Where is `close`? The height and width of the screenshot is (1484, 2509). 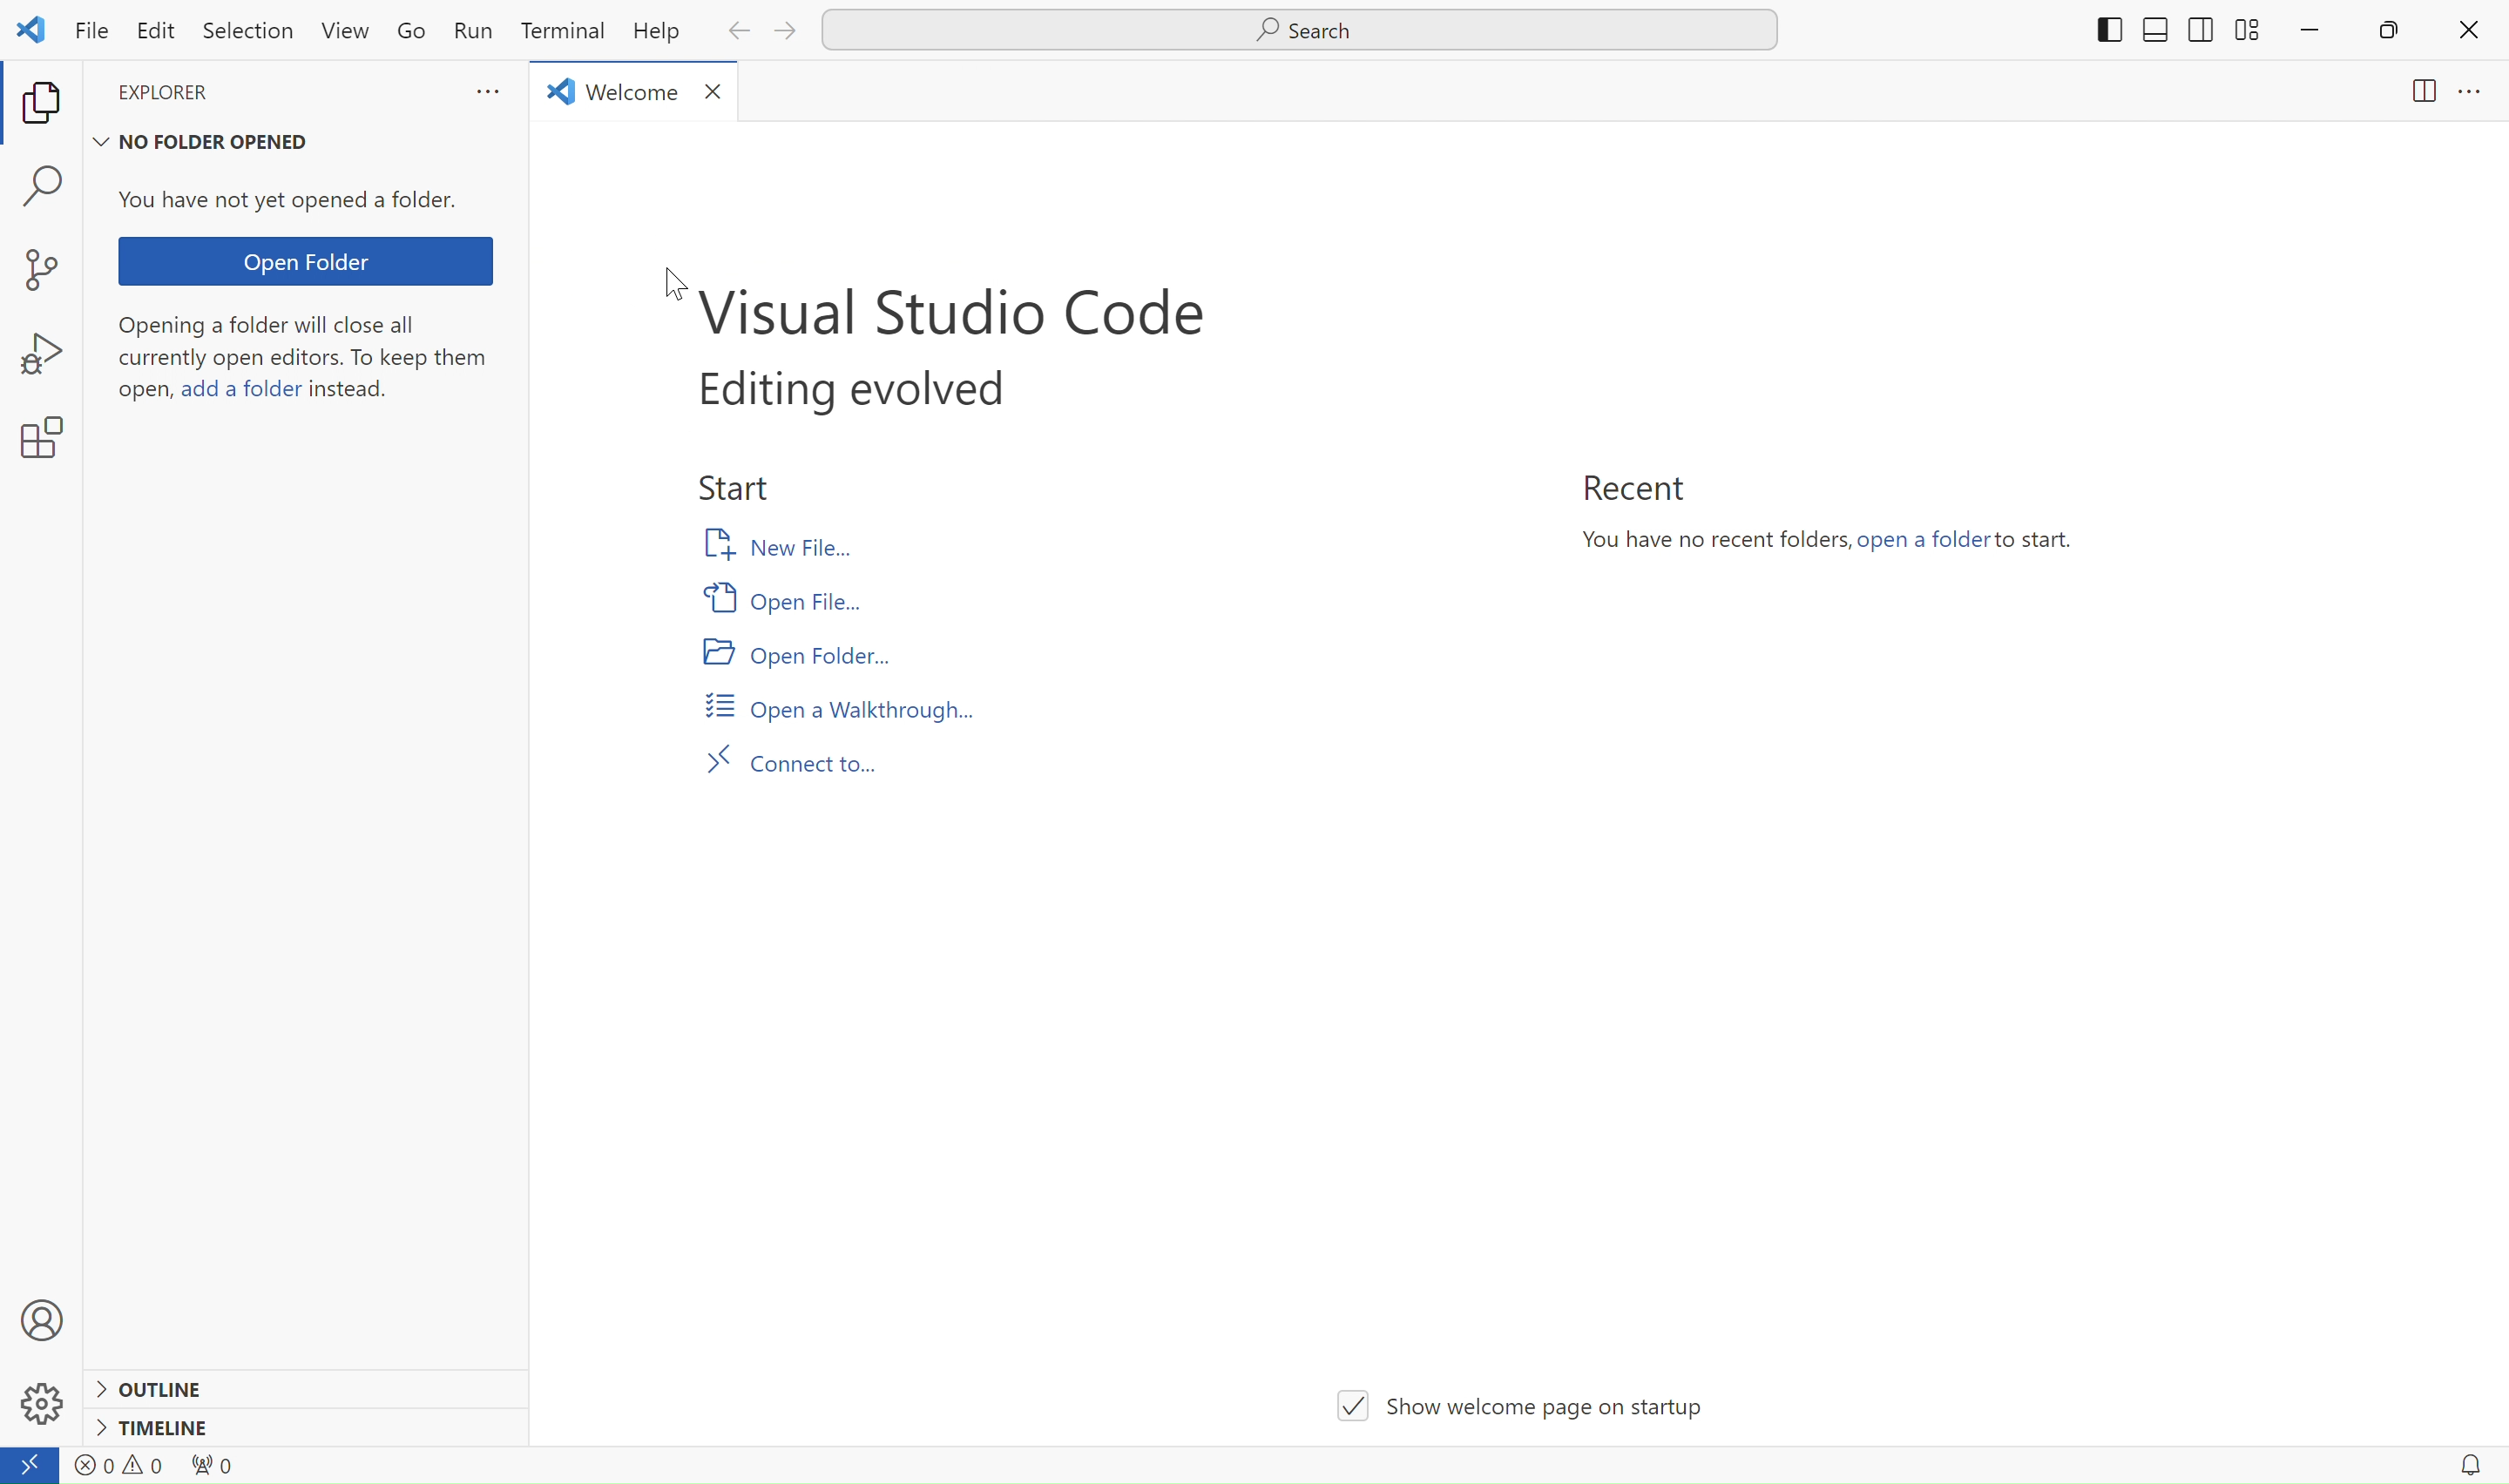
close is located at coordinates (728, 103).